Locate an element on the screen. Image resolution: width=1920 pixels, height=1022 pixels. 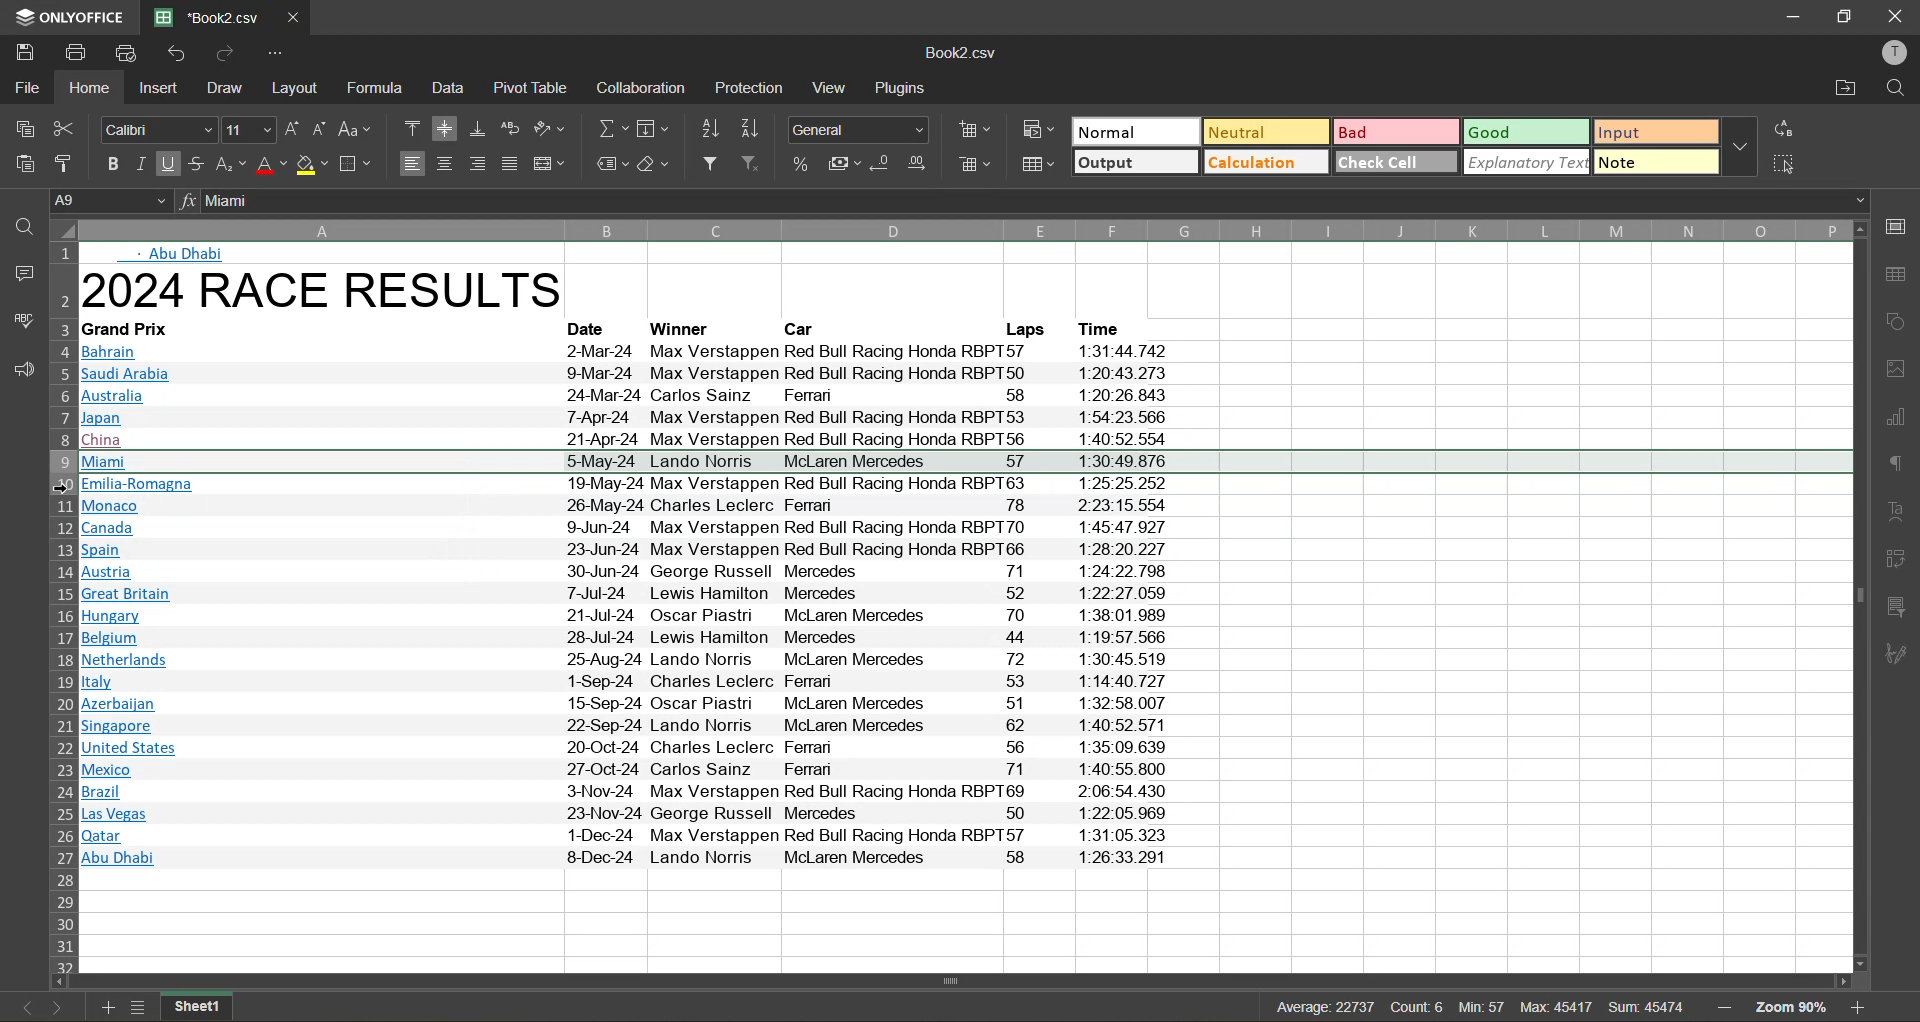
percent is located at coordinates (804, 166).